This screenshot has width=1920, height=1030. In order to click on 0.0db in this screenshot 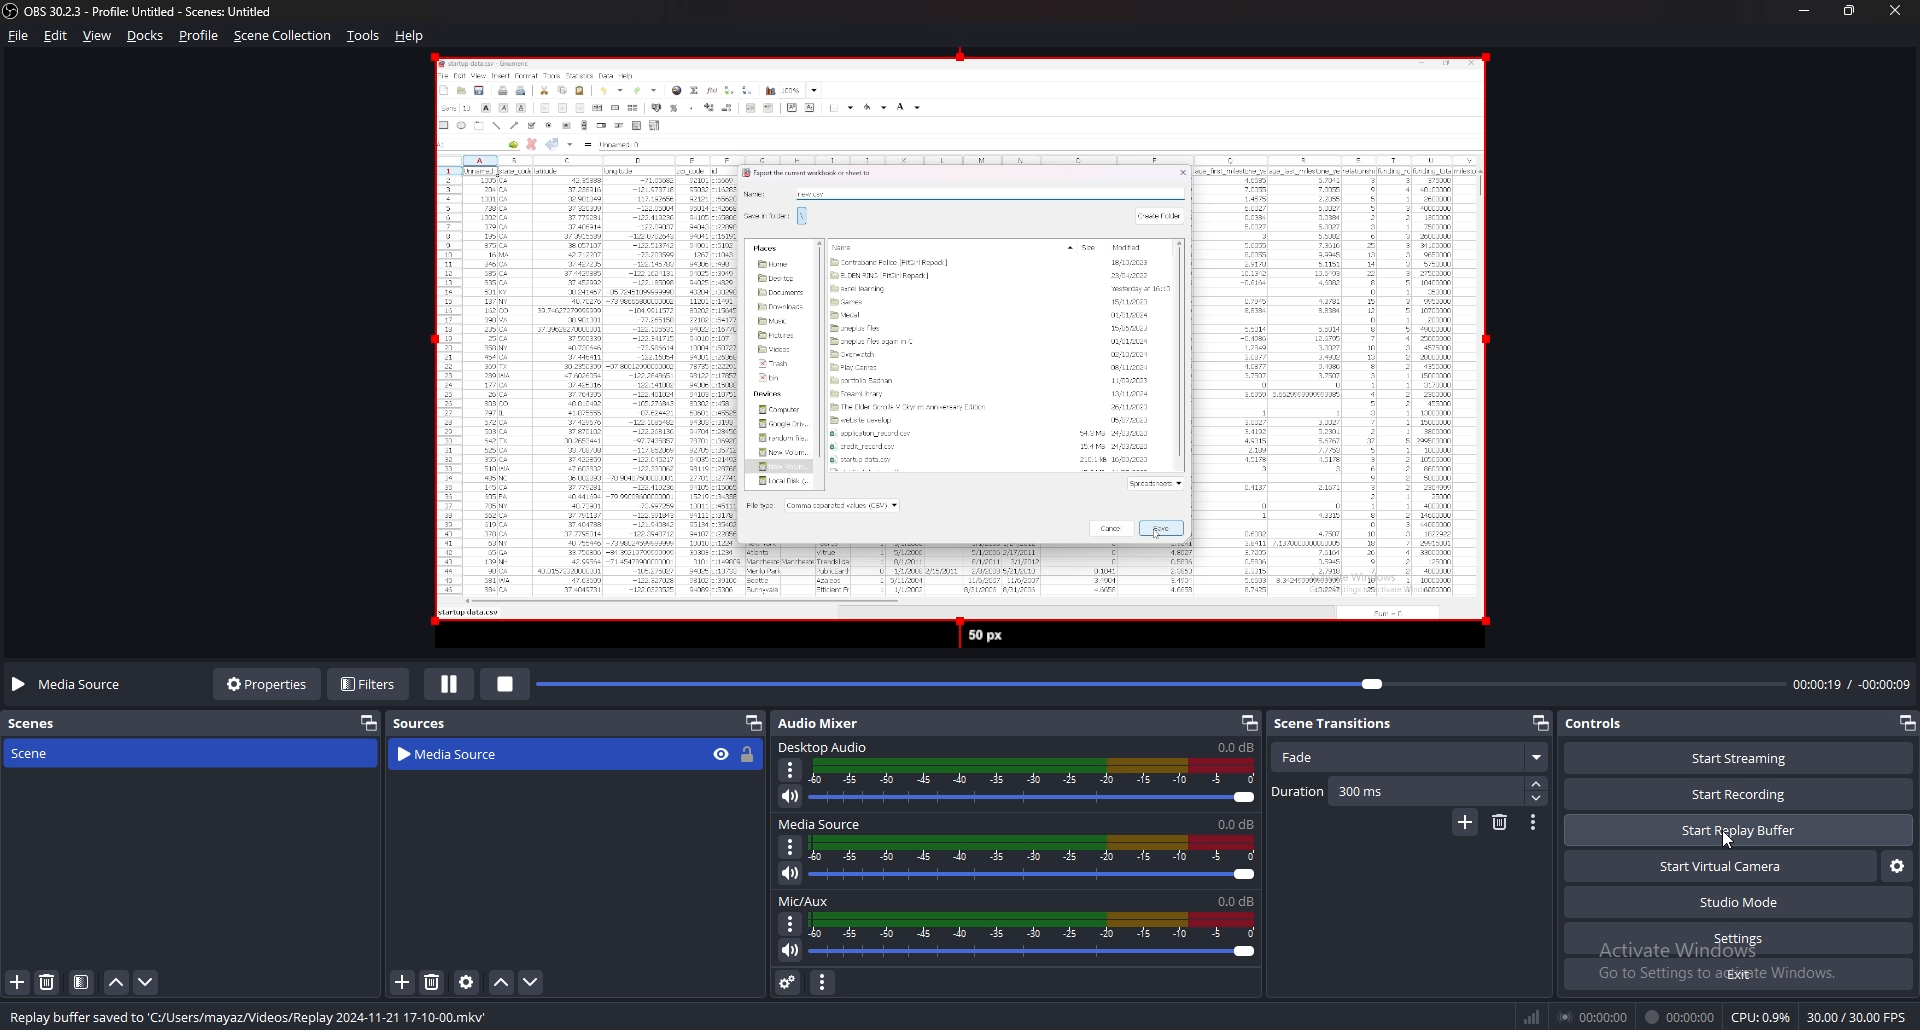, I will do `click(1238, 823)`.